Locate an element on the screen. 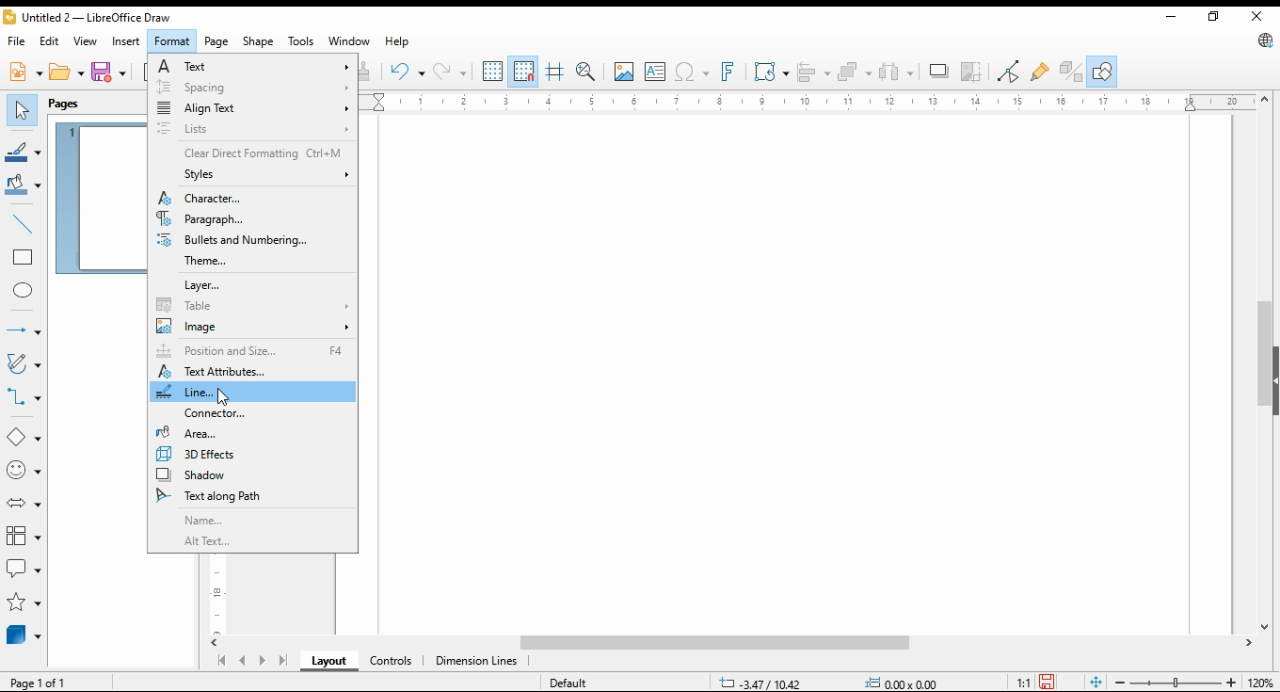 The width and height of the screenshot is (1280, 692). undo is located at coordinates (408, 70).